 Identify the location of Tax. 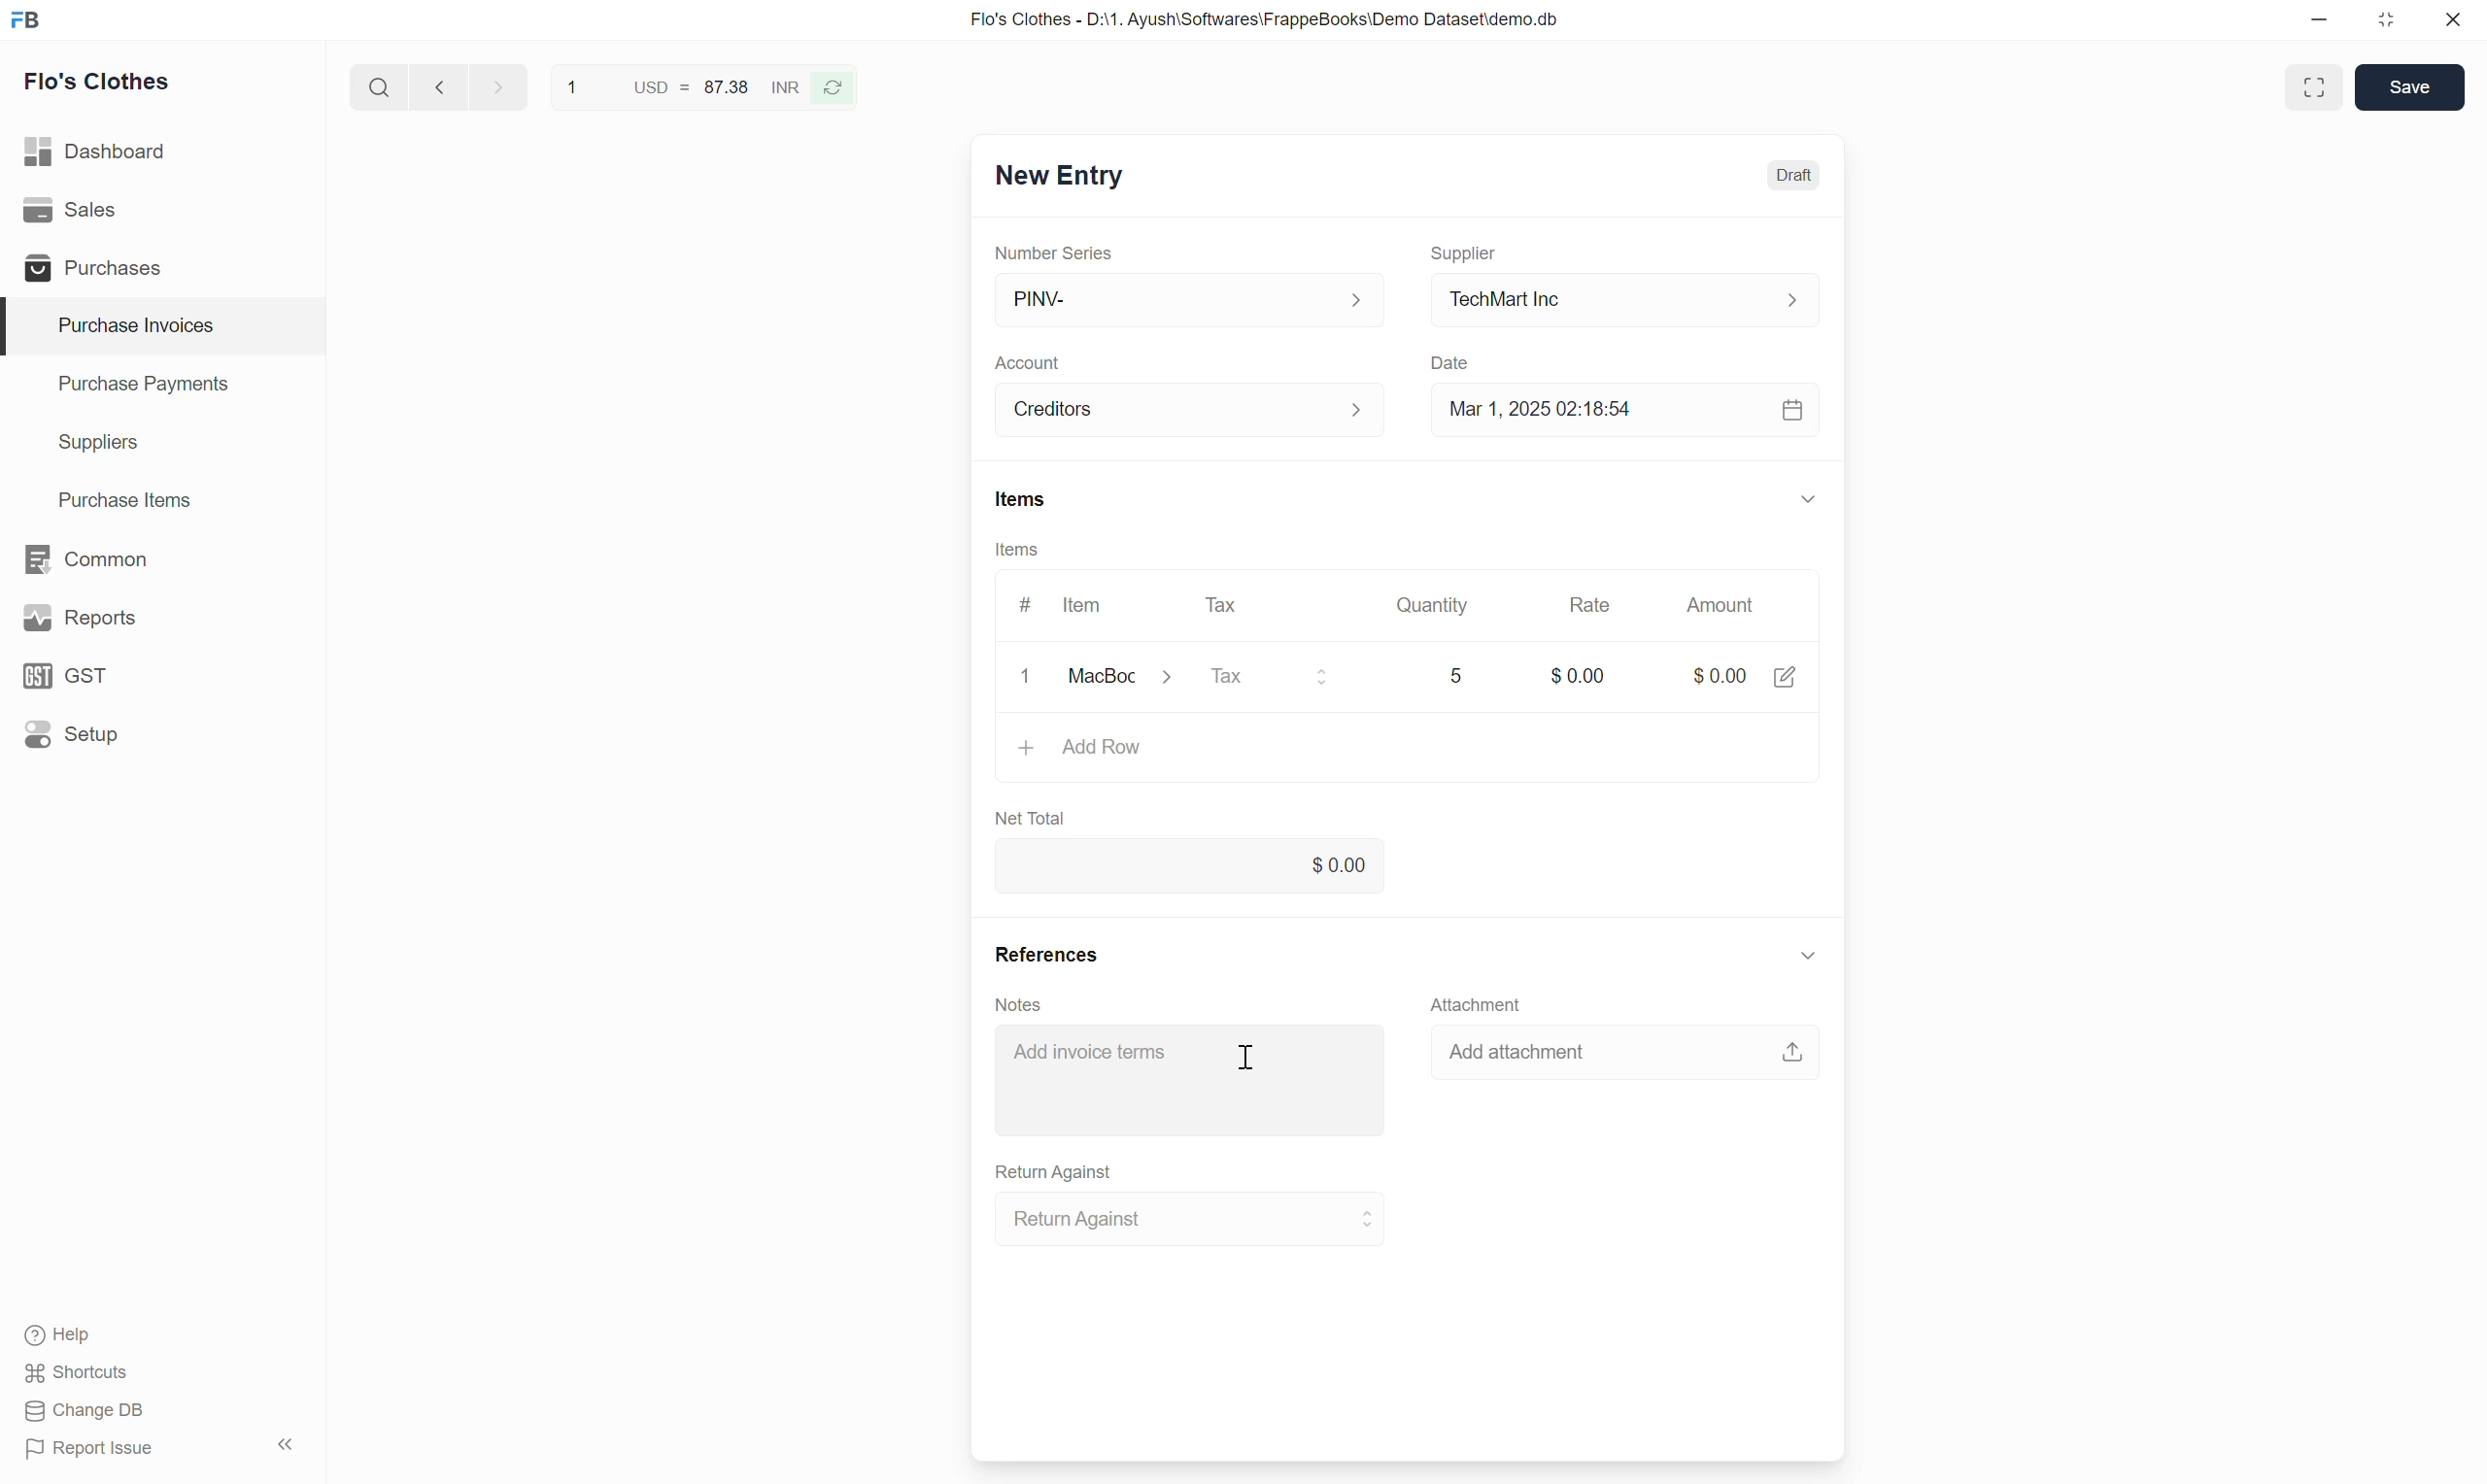
(1227, 605).